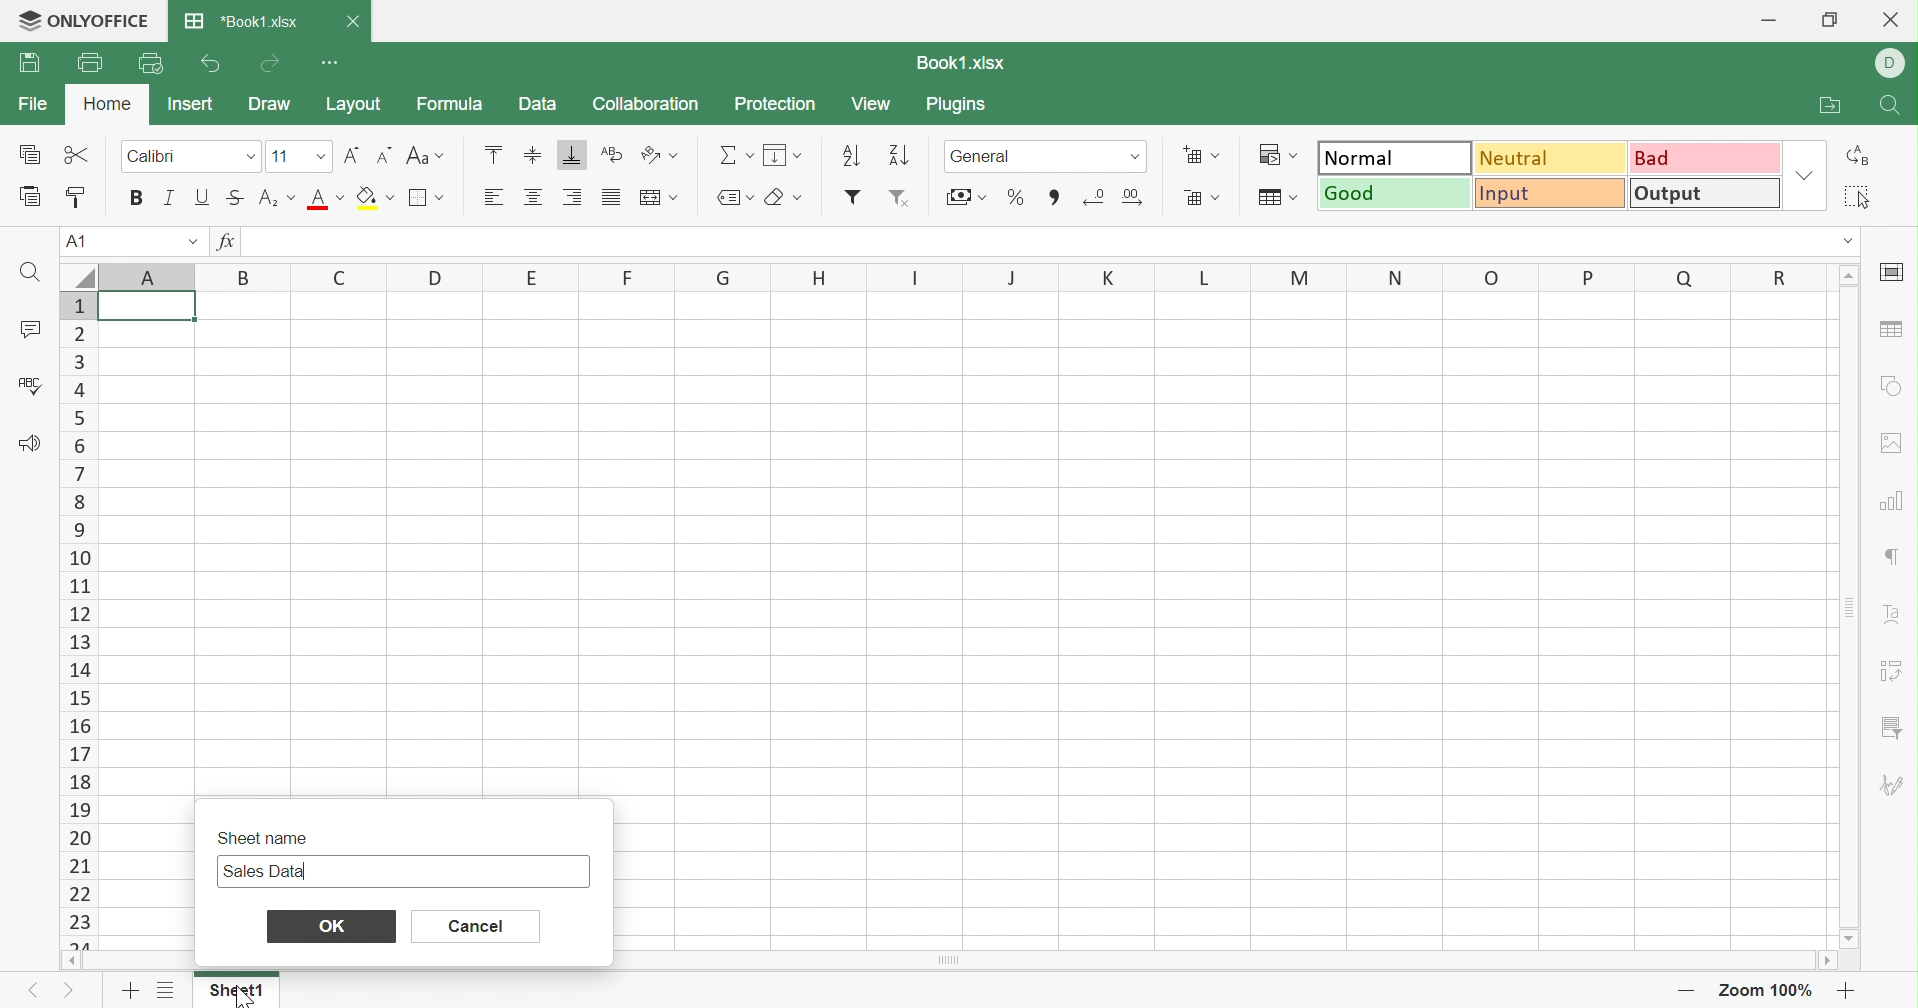 The width and height of the screenshot is (1918, 1008). I want to click on Align Left, so click(494, 195).